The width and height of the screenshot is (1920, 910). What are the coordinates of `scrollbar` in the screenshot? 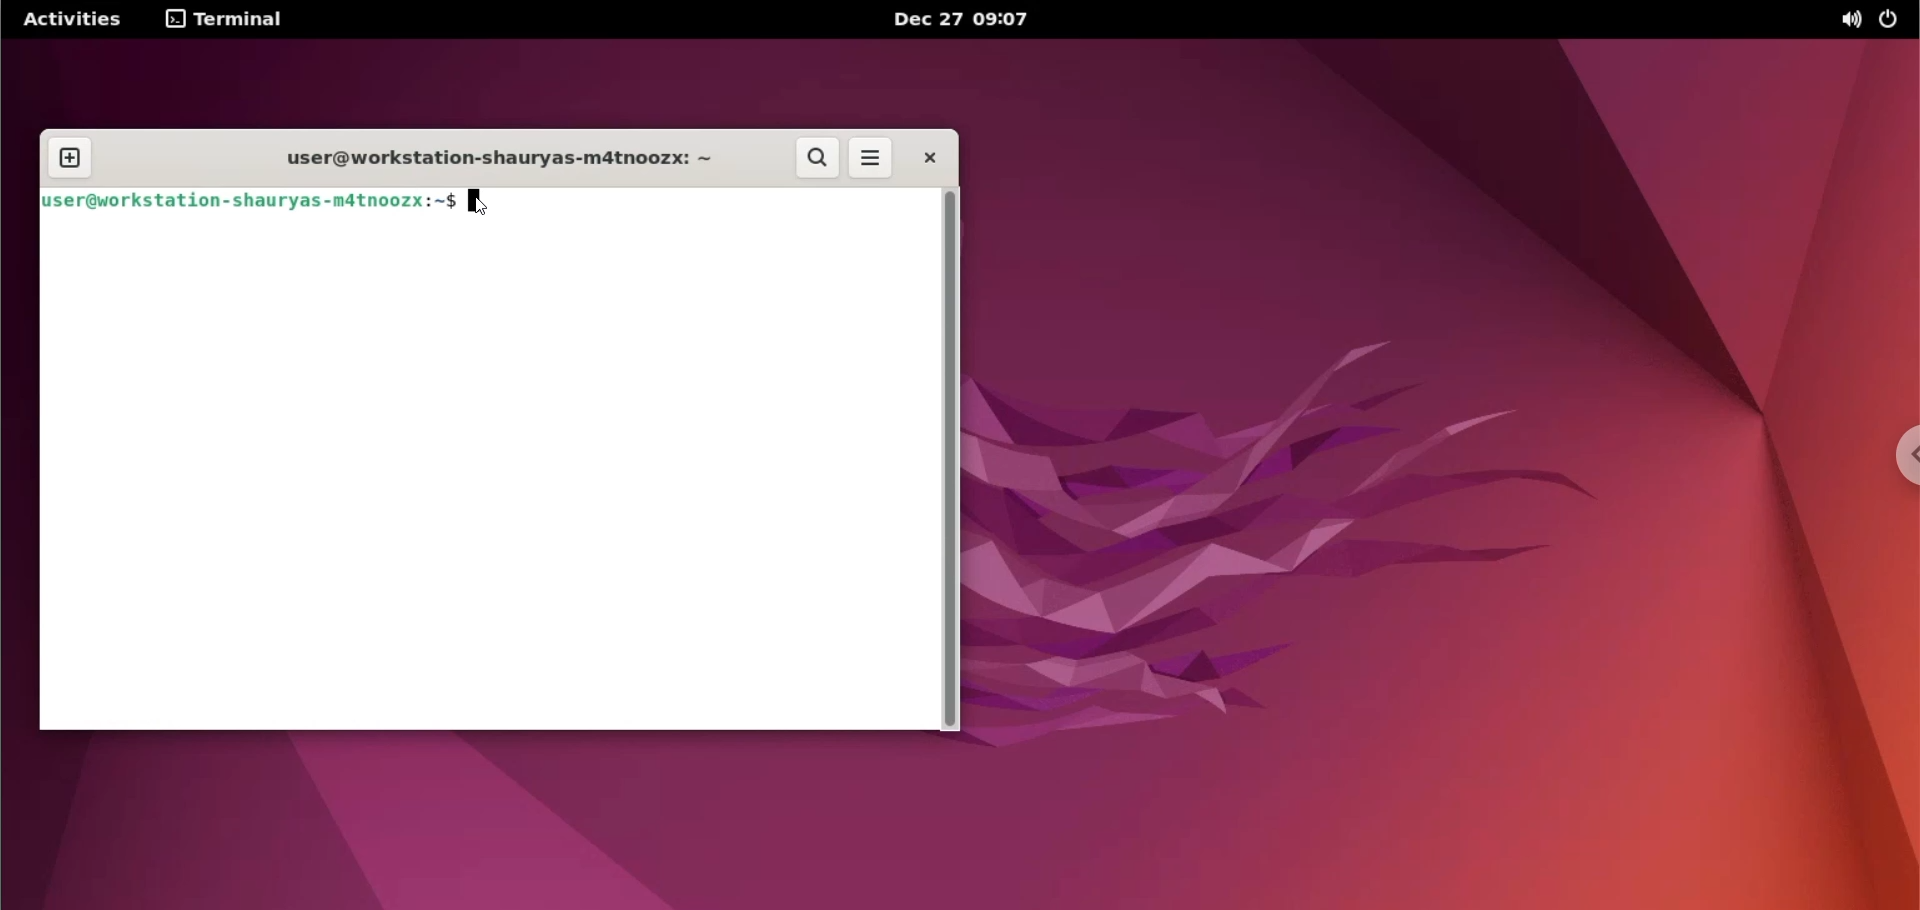 It's located at (953, 460).